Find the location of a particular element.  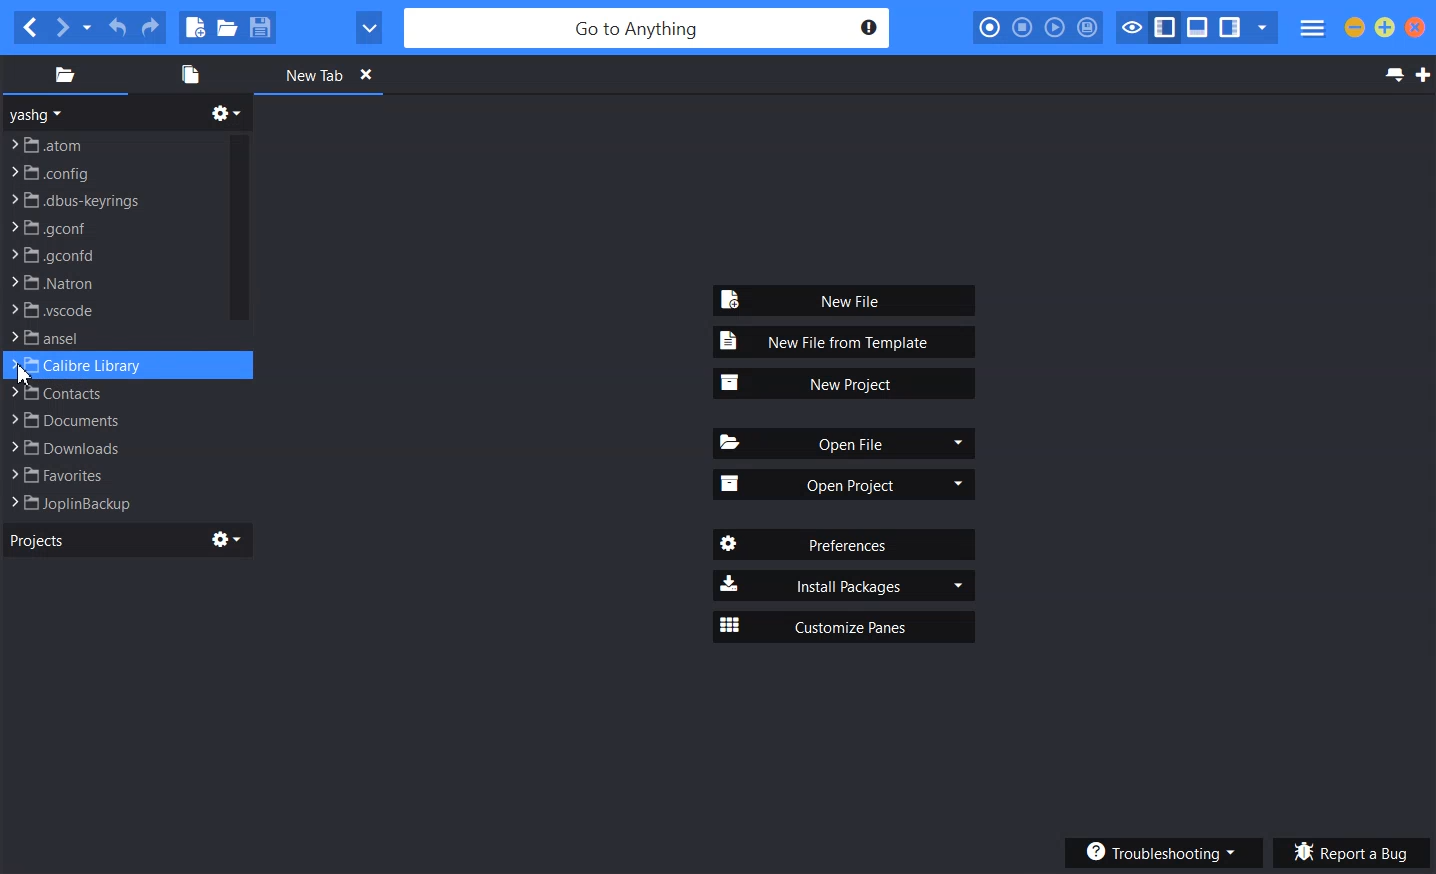

Projects is located at coordinates (36, 539).